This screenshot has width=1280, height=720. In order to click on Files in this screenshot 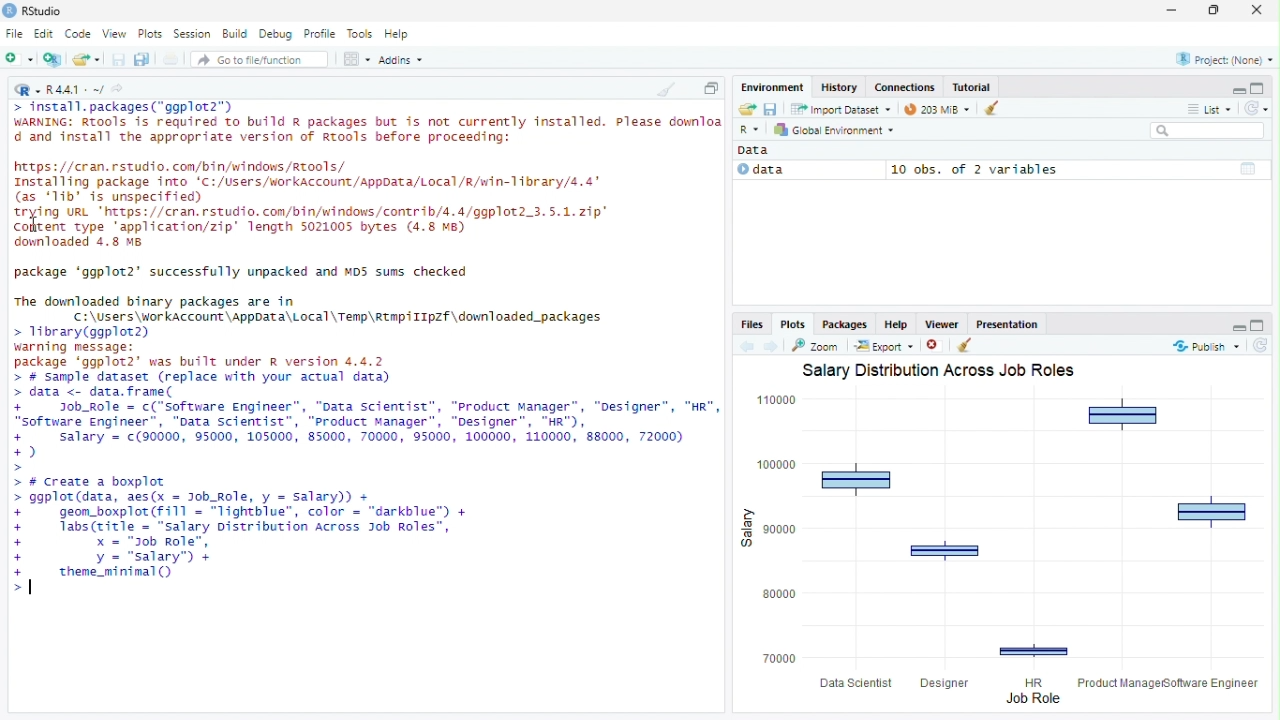, I will do `click(753, 325)`.